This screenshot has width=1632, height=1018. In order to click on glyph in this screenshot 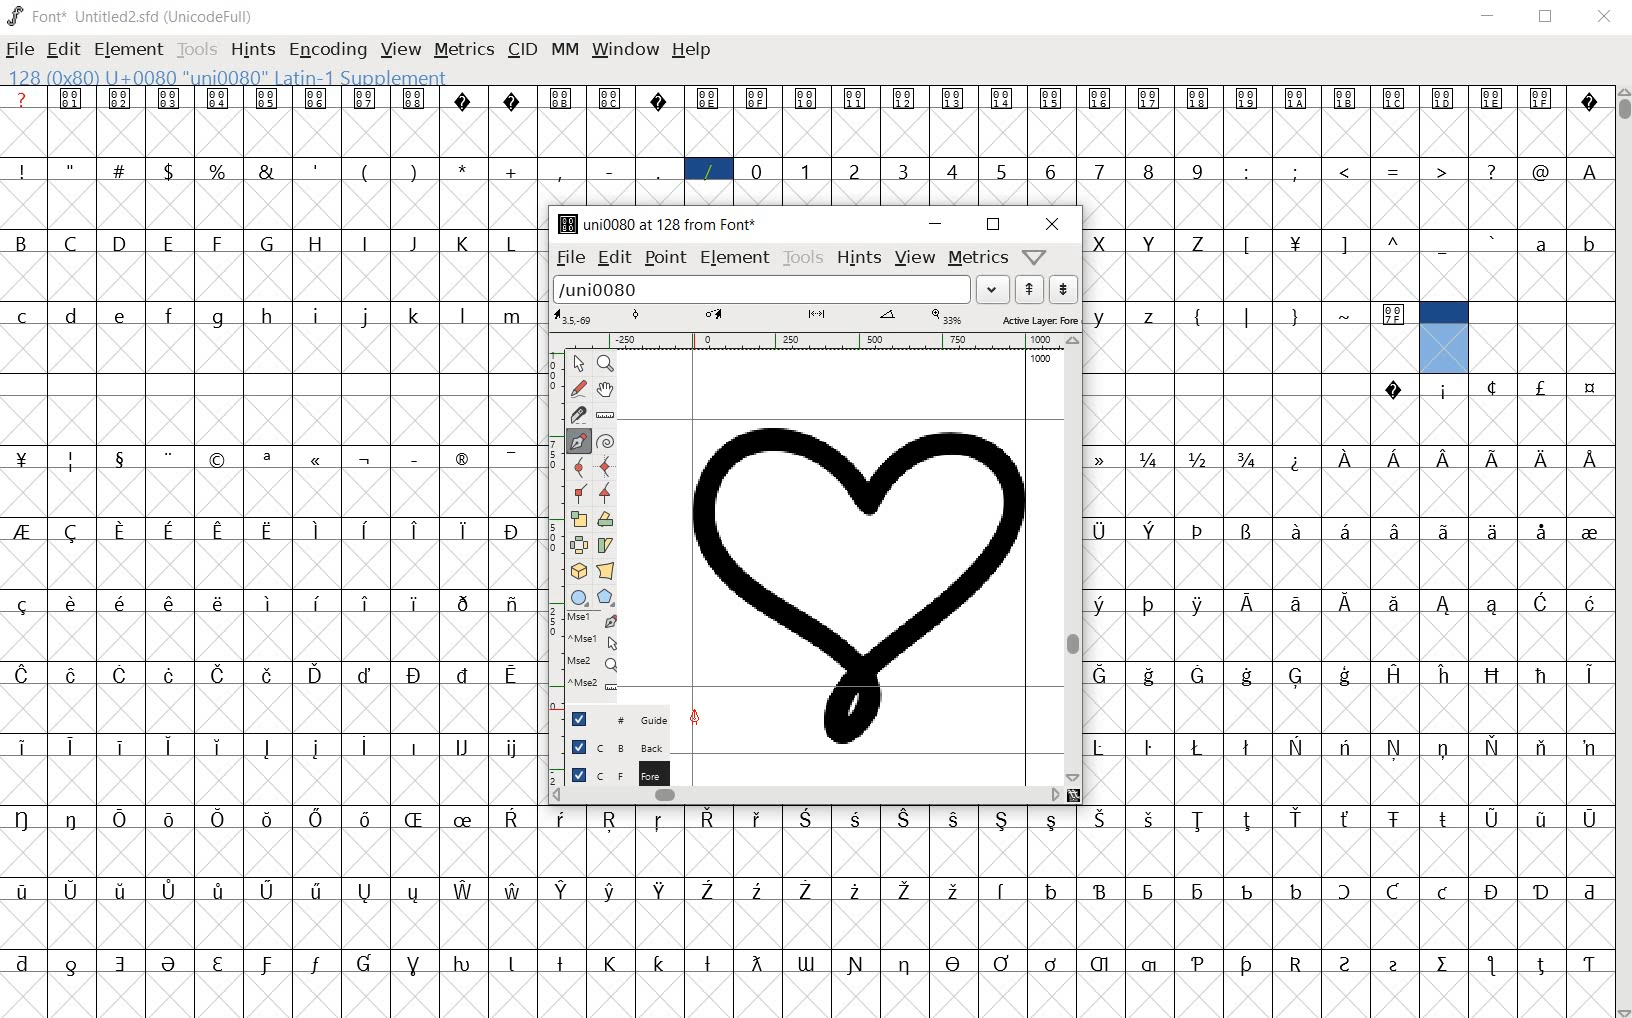, I will do `click(1441, 170)`.